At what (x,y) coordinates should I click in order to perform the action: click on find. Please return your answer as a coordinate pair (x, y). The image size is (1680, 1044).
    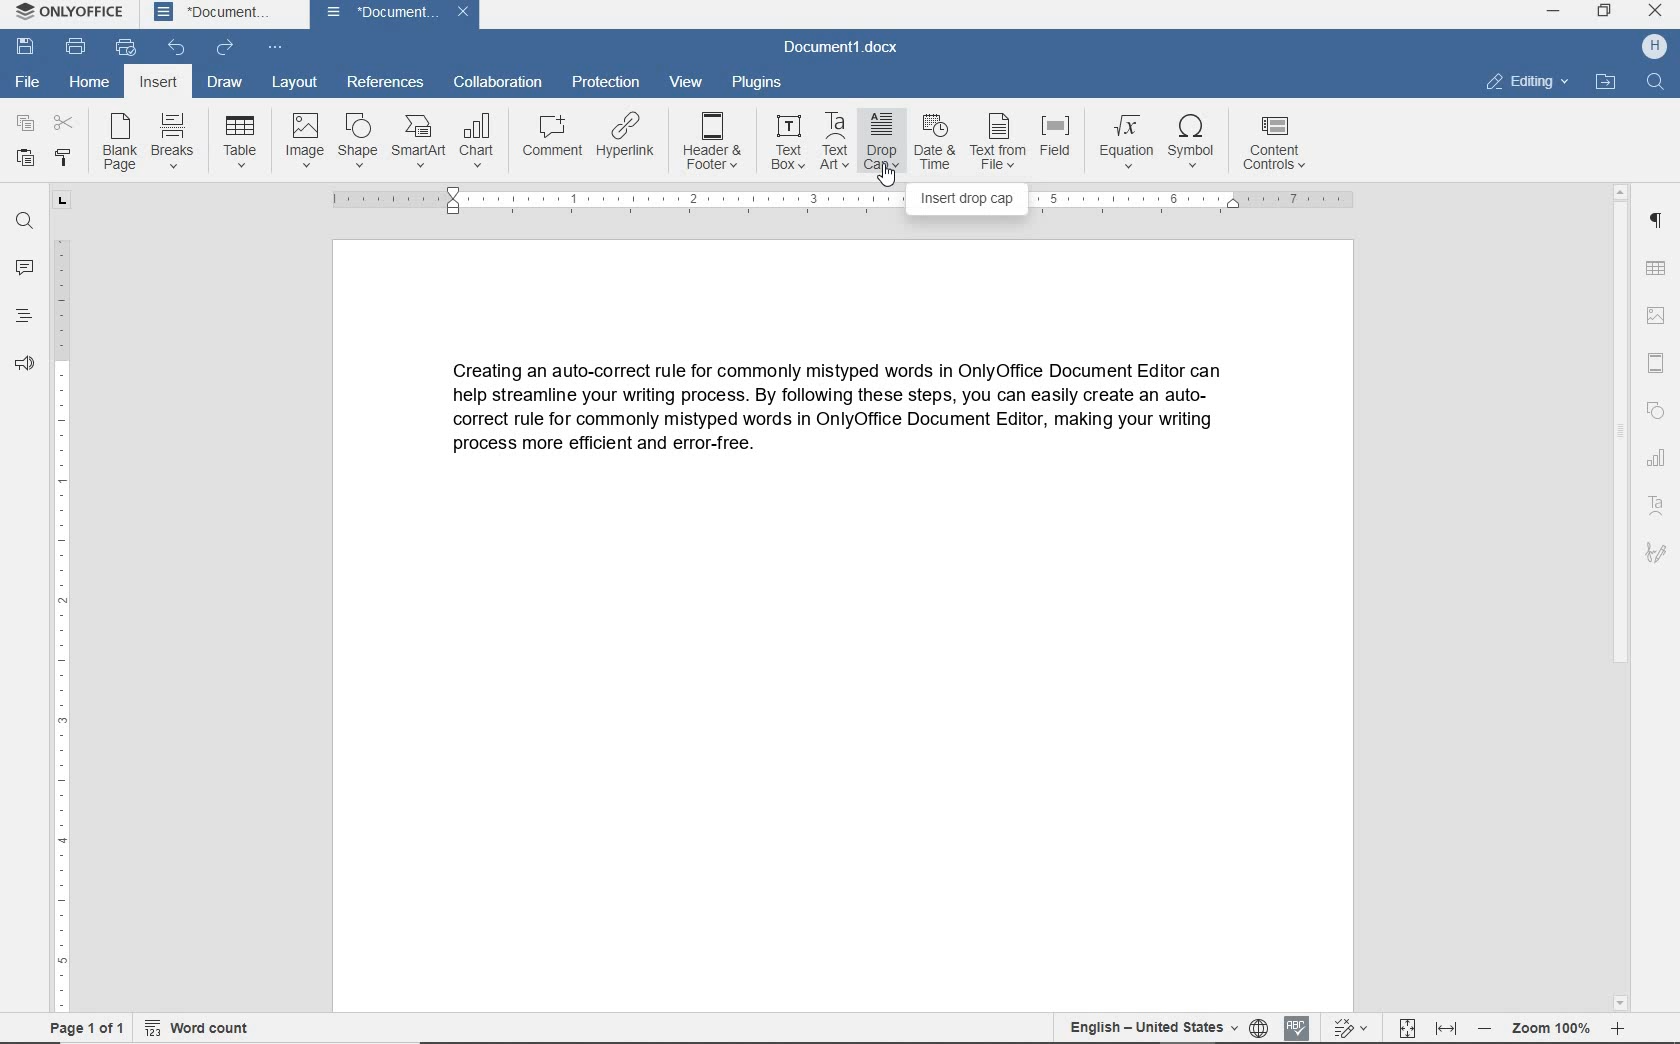
    Looking at the image, I should click on (24, 221).